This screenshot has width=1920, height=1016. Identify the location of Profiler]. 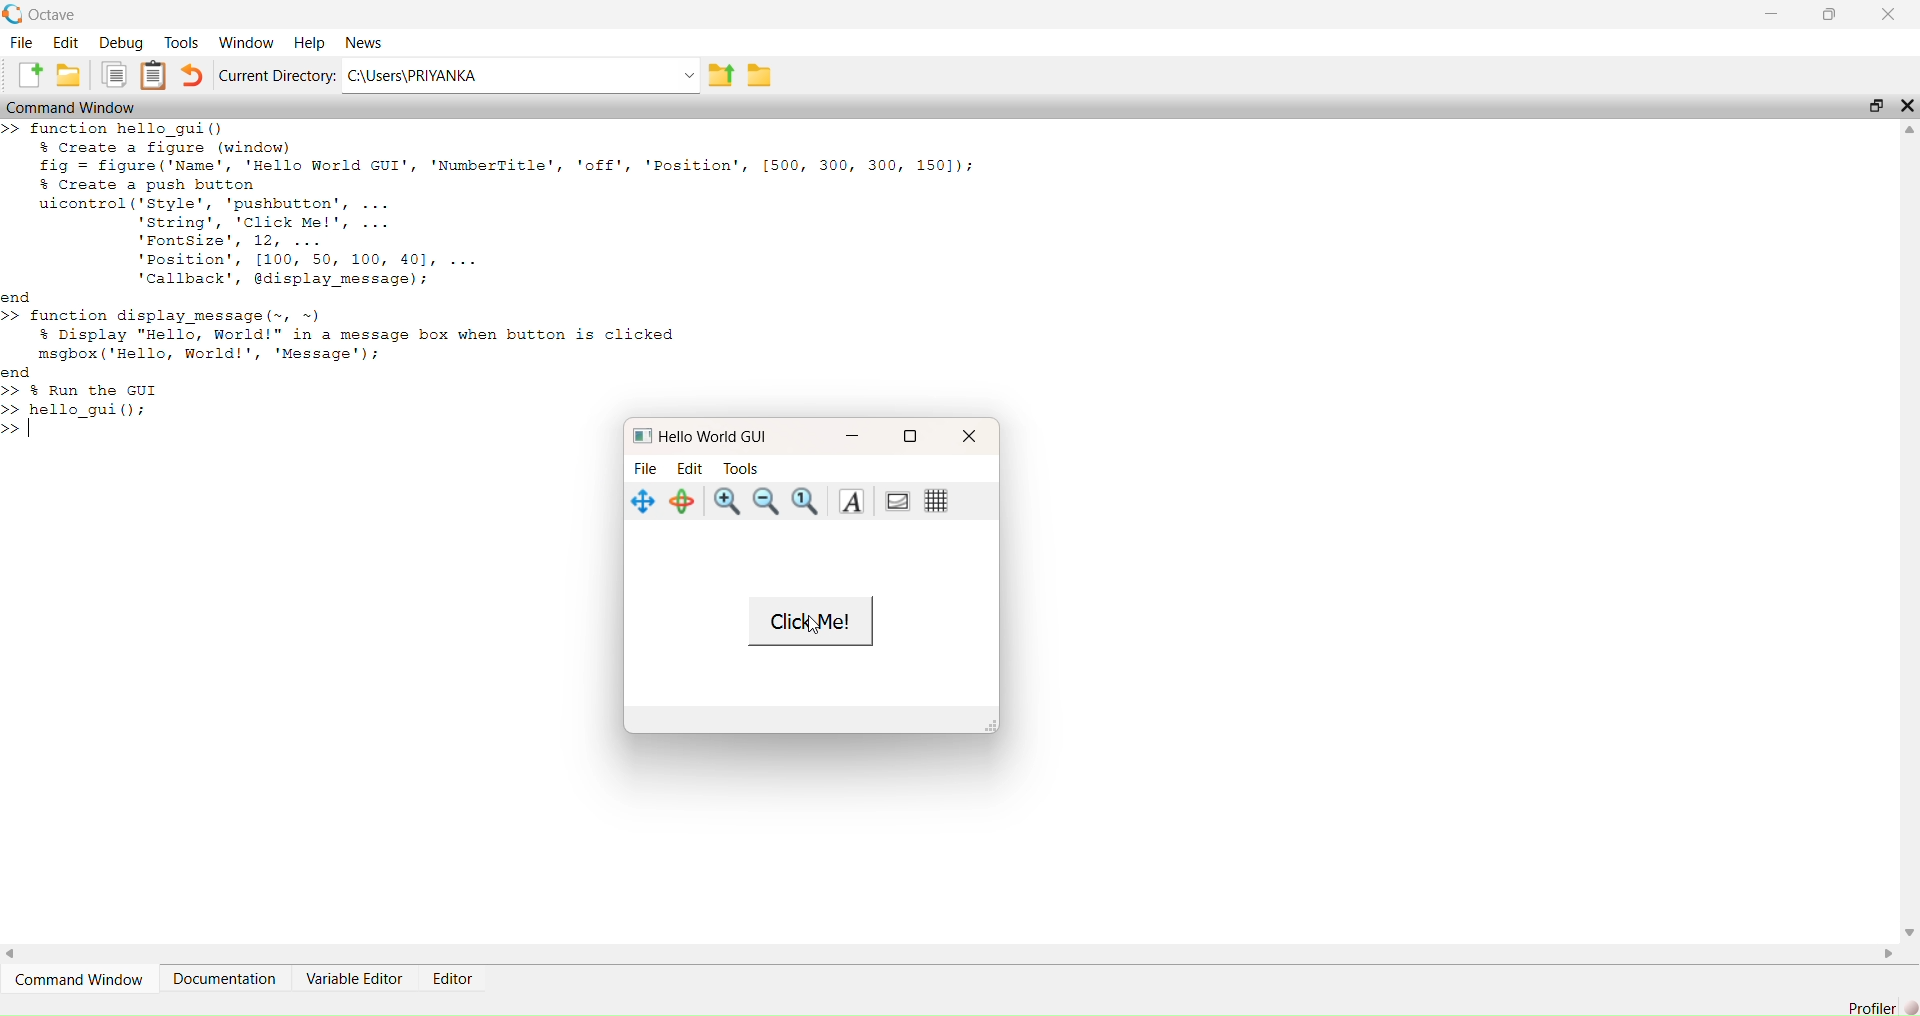
(1869, 1005).